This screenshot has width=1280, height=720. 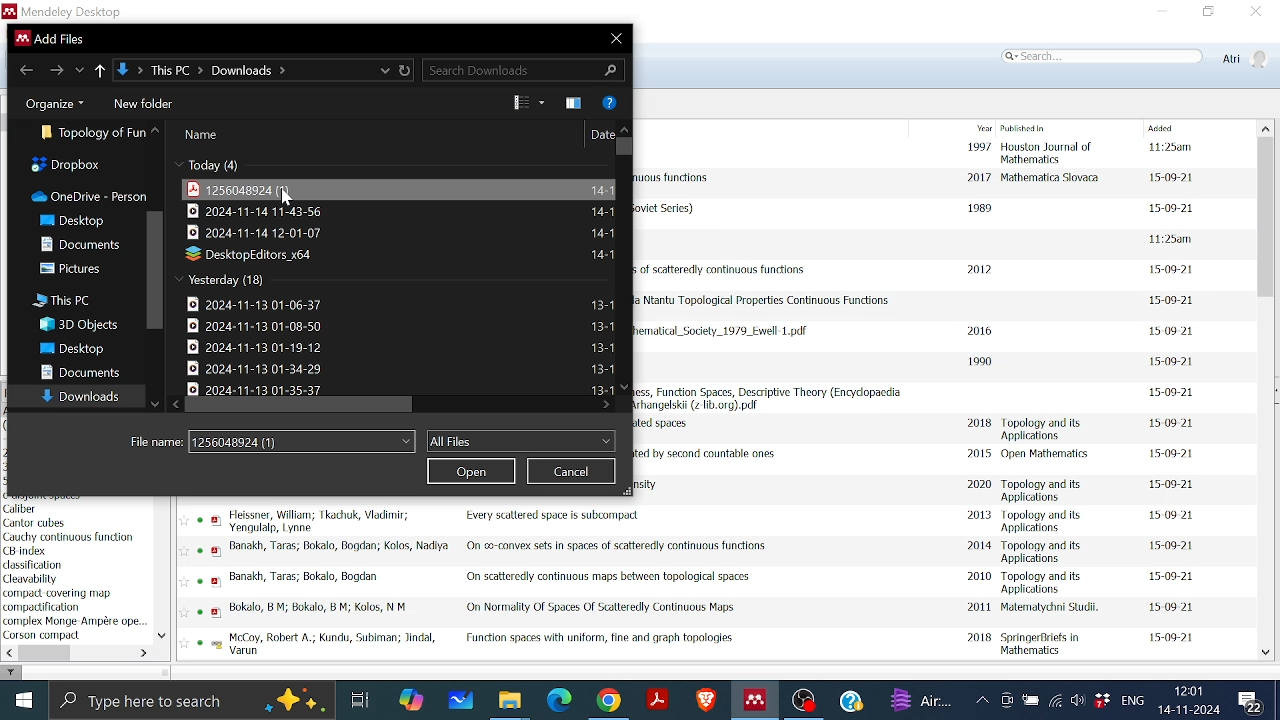 I want to click on Yesterday(18), so click(x=225, y=281).